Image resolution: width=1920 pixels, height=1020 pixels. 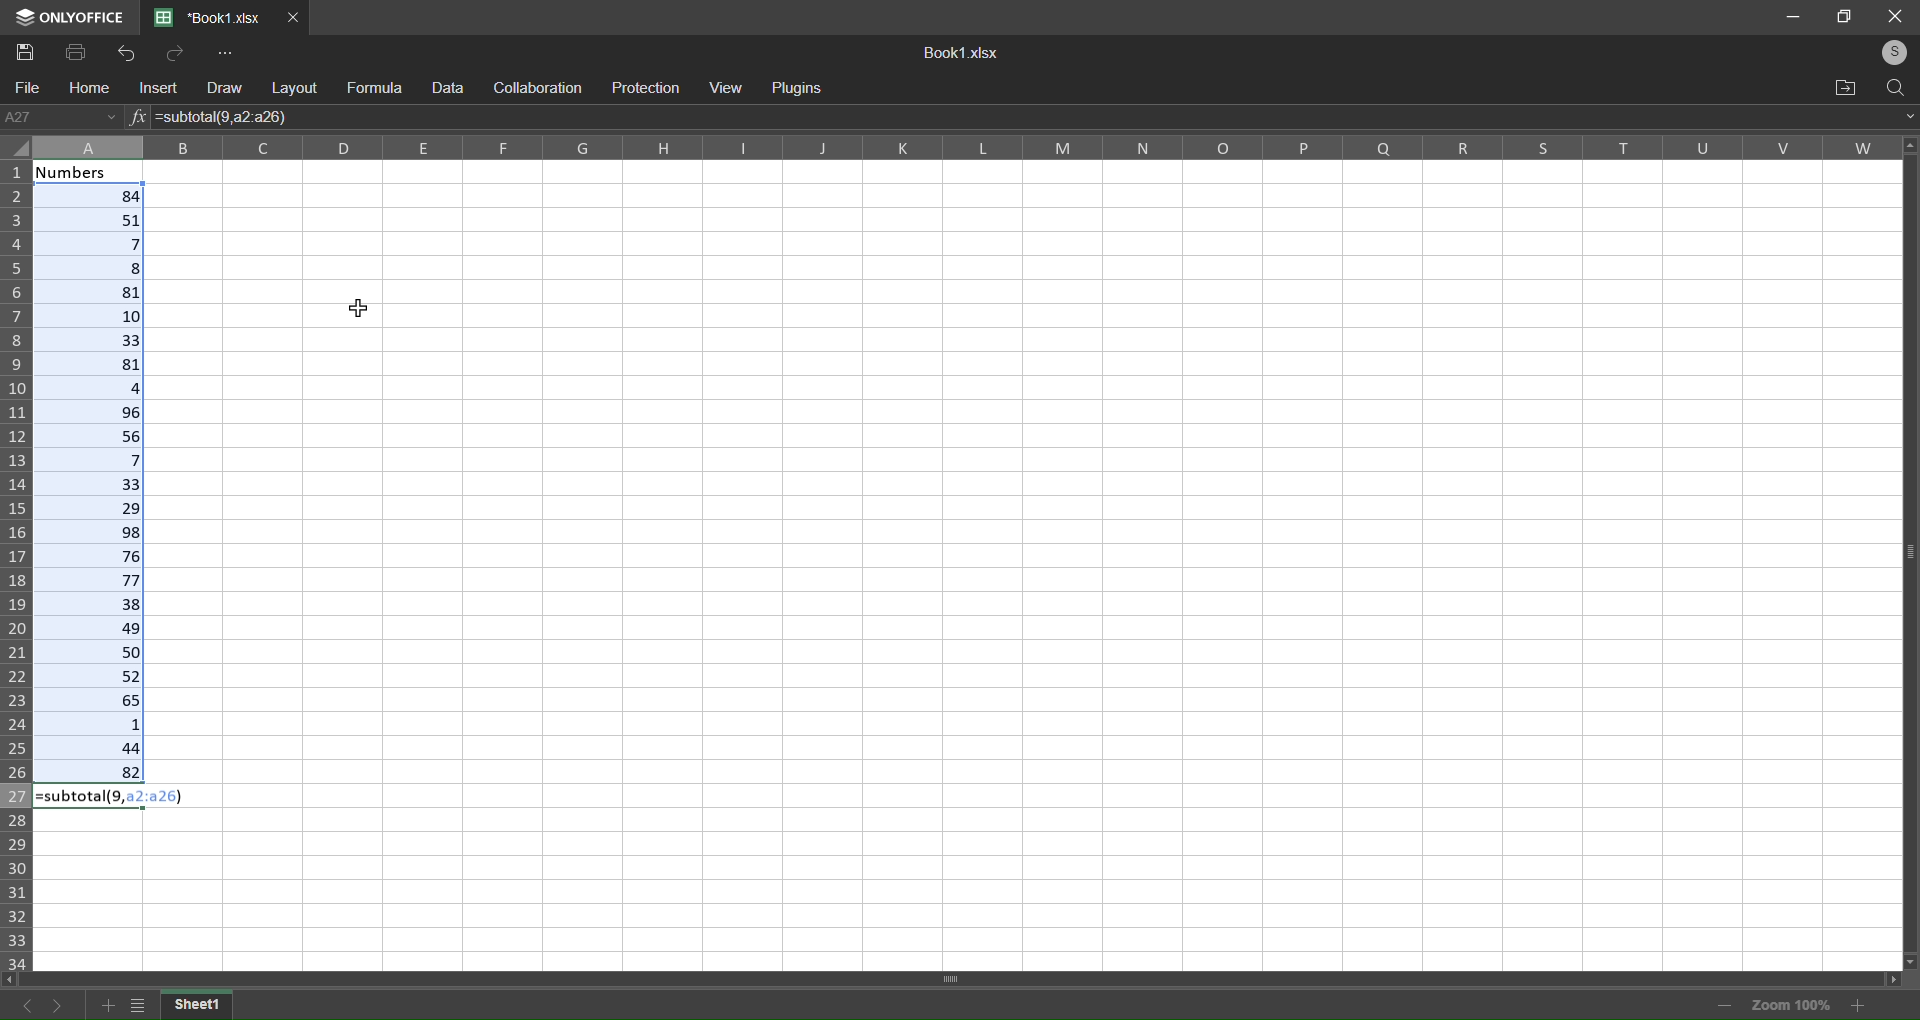 I want to click on Row label, so click(x=18, y=565).